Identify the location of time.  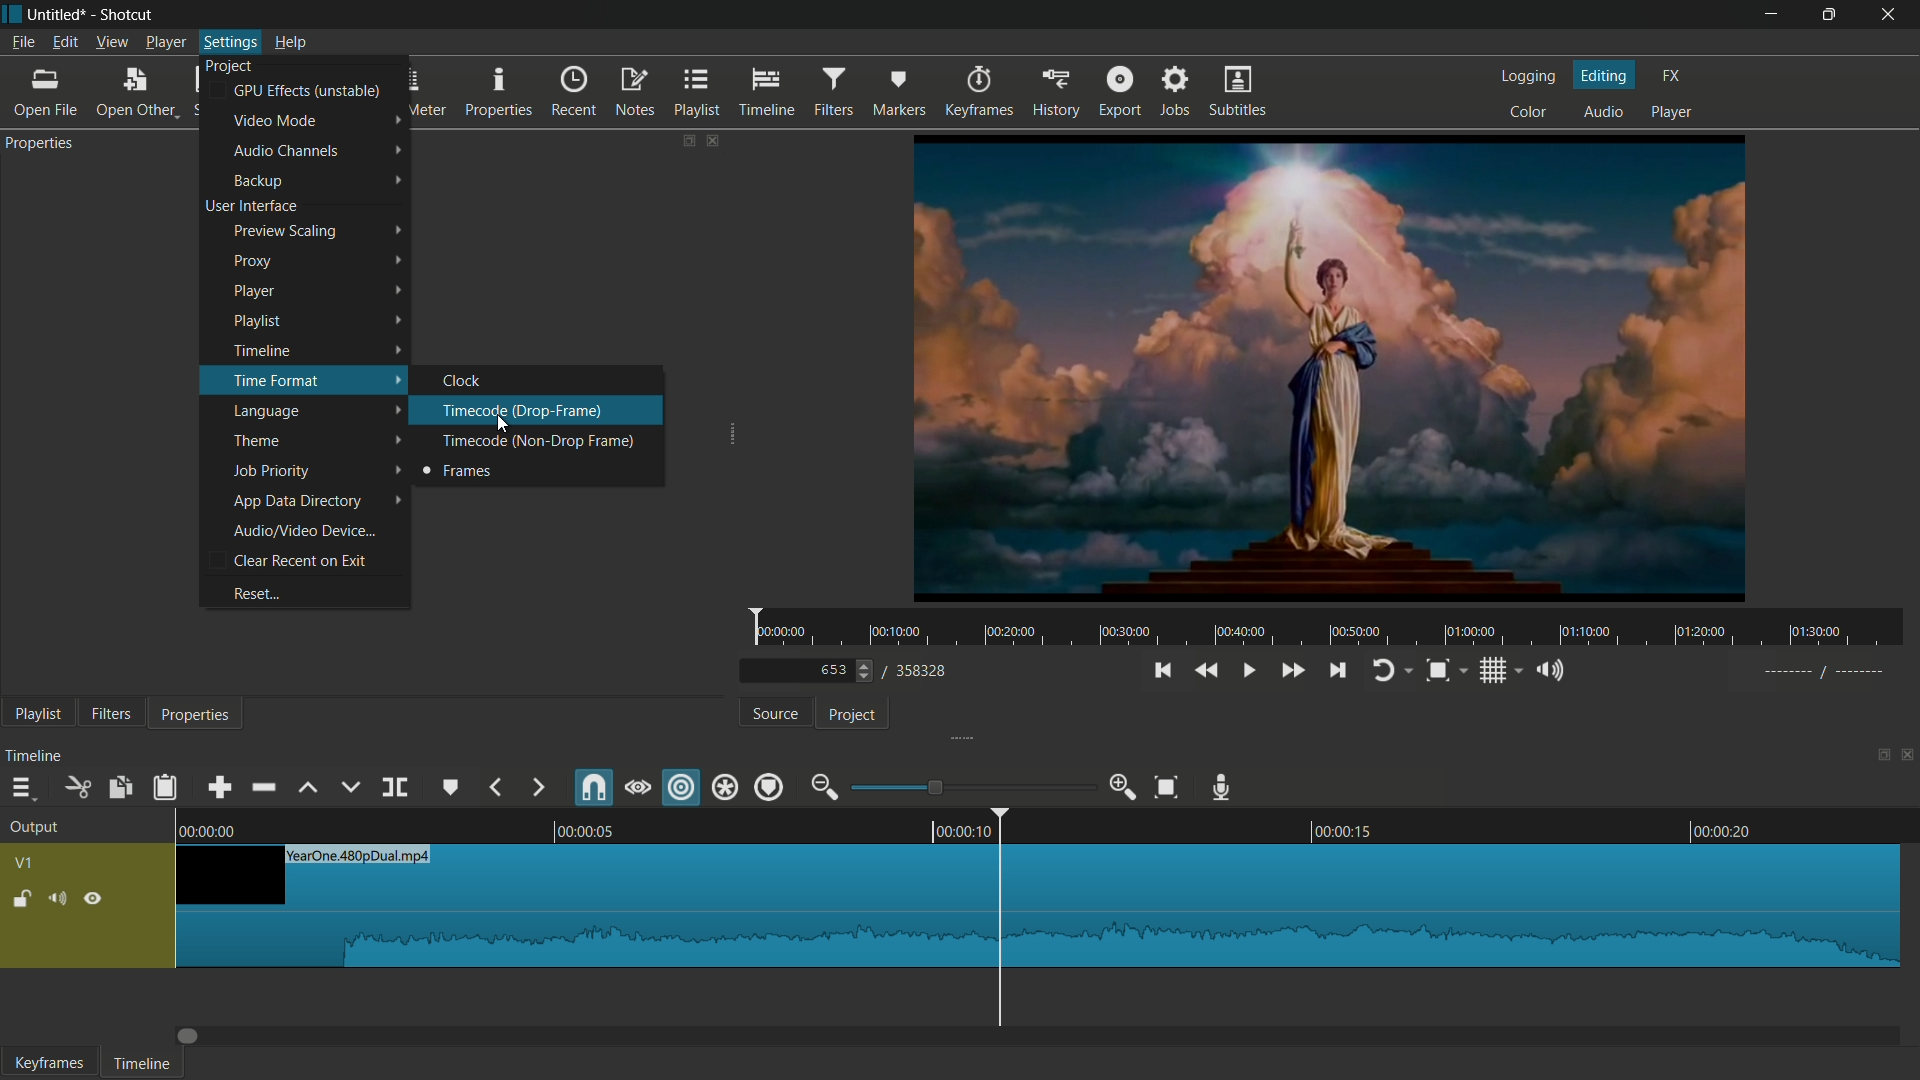
(1329, 630).